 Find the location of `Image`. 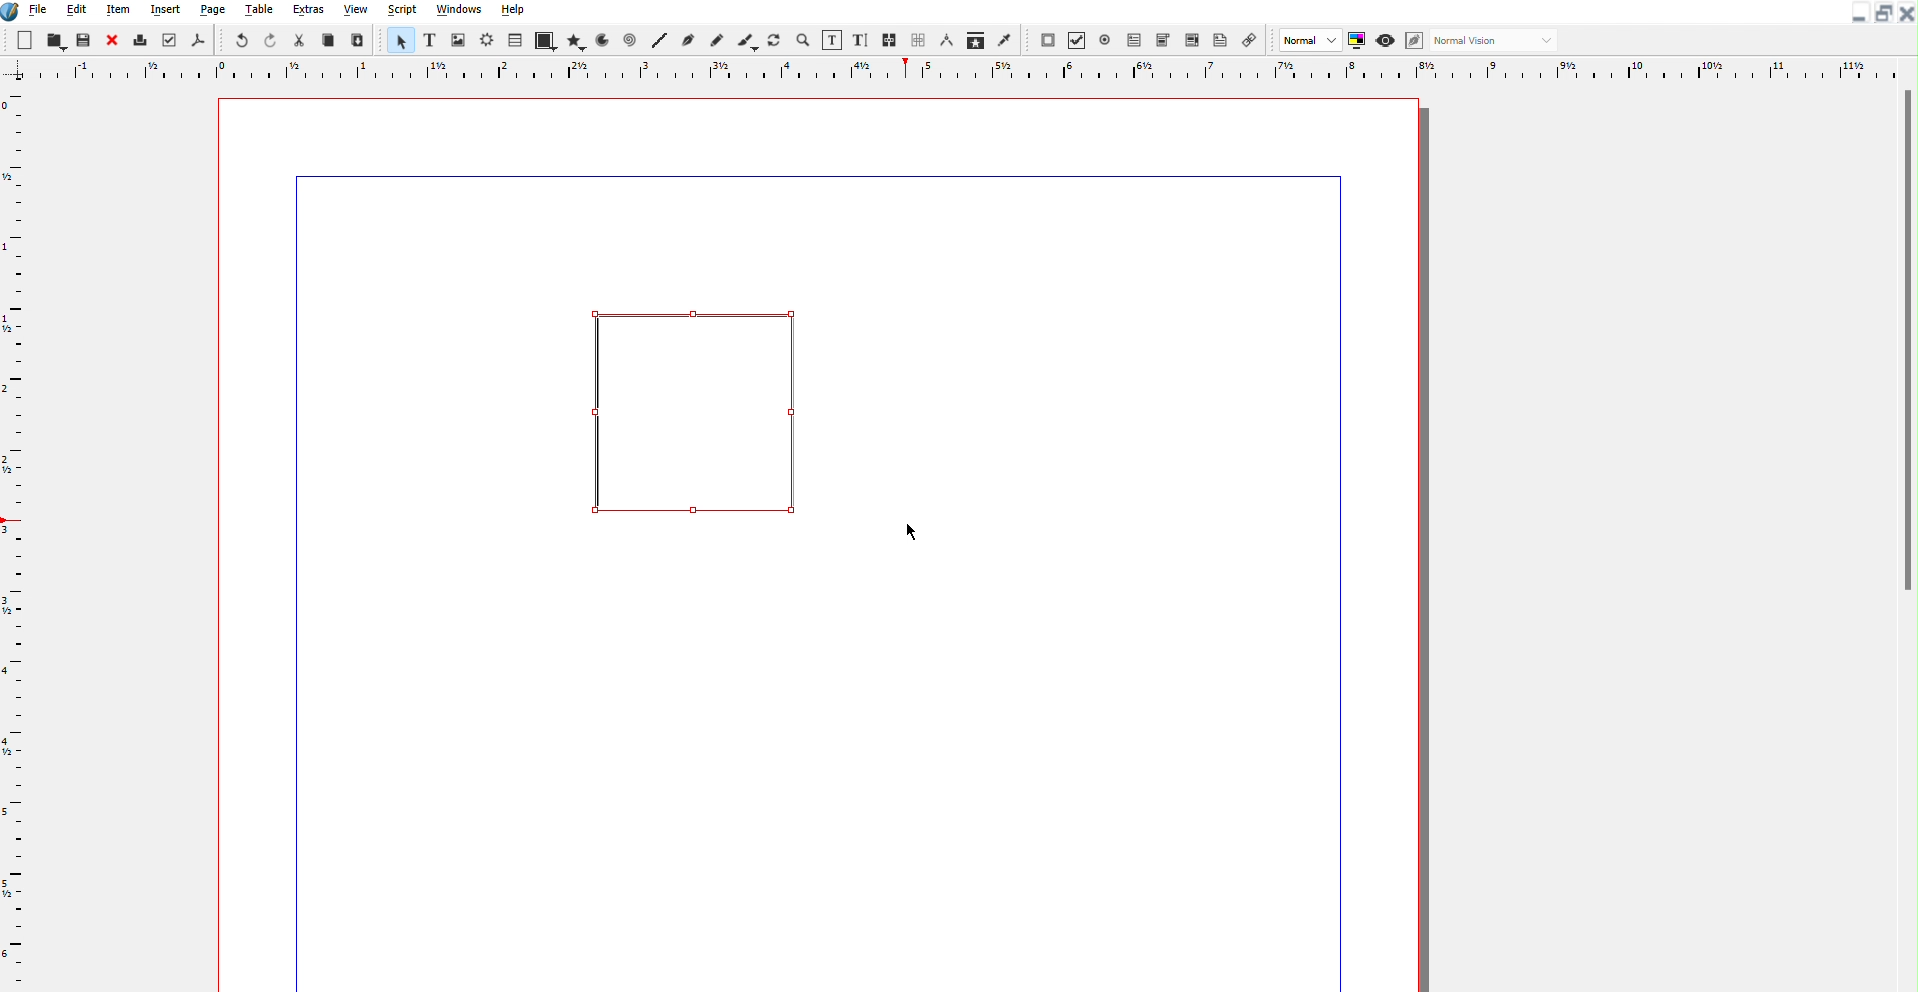

Image is located at coordinates (459, 40).